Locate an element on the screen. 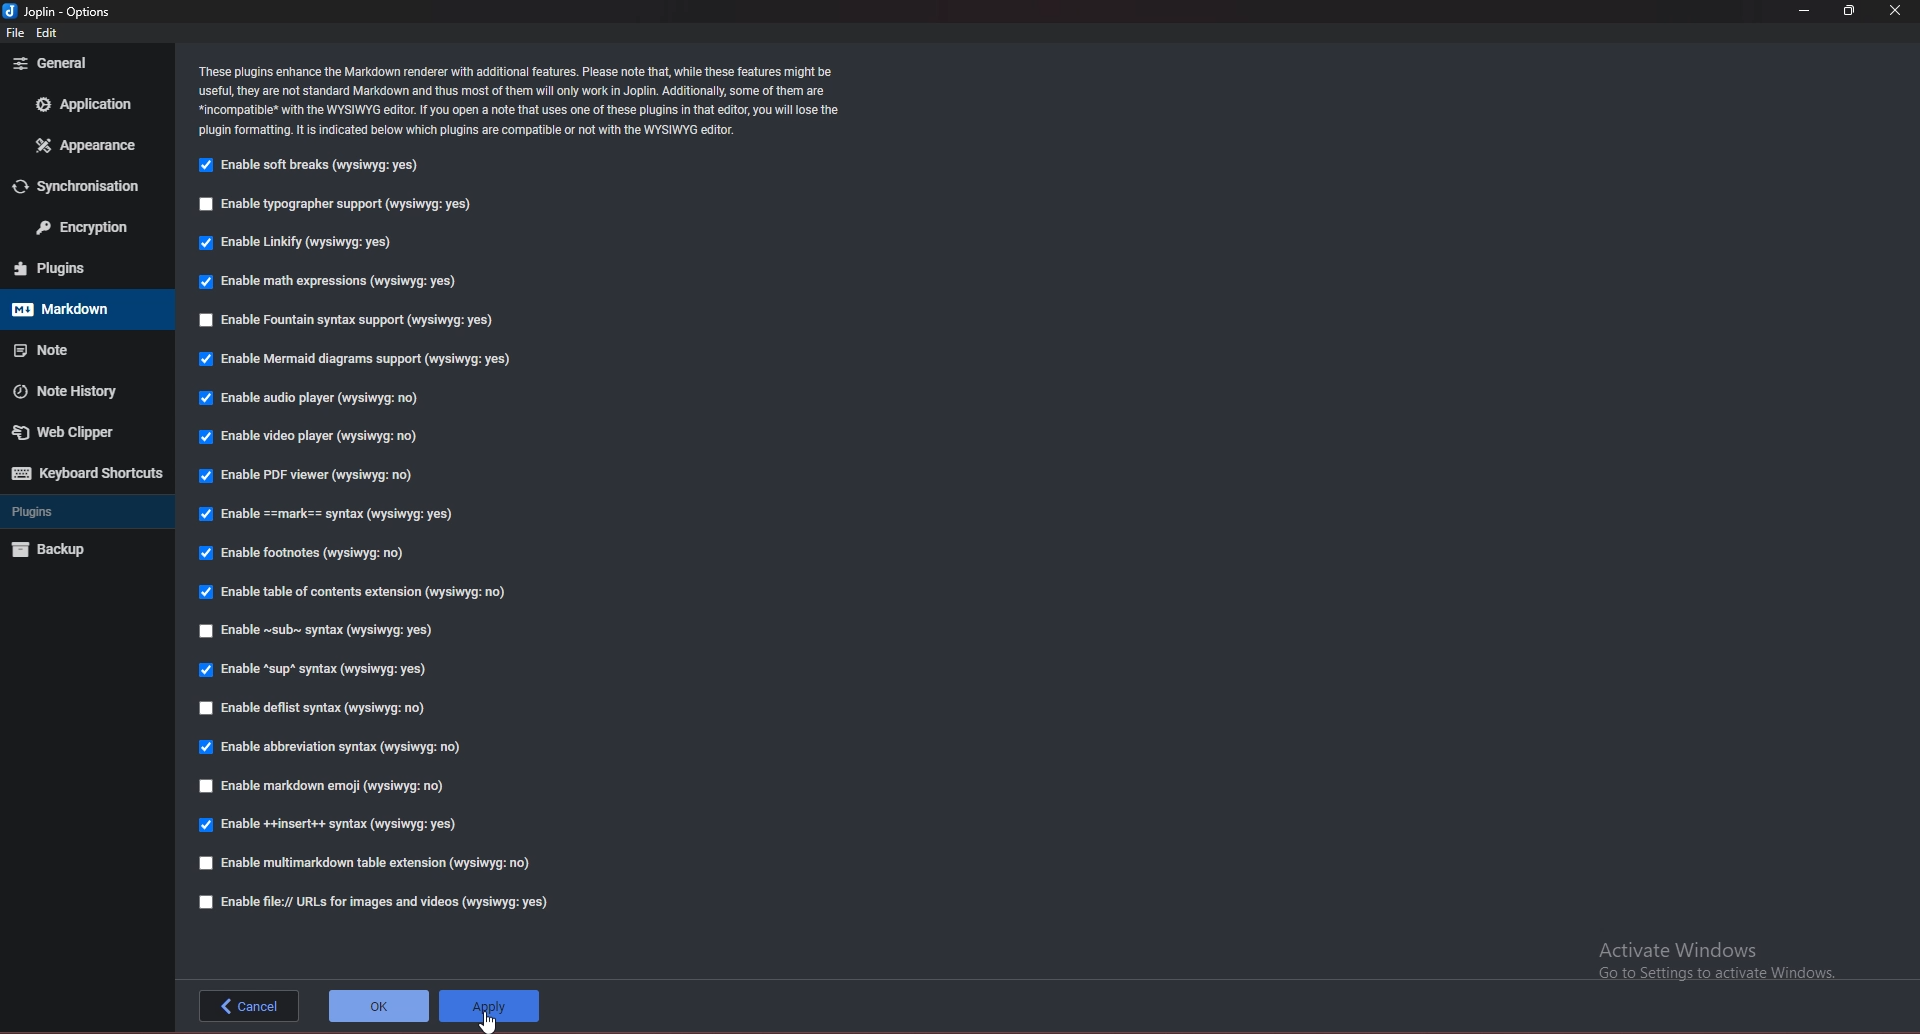 The height and width of the screenshot is (1034, 1920). back is located at coordinates (249, 1005).